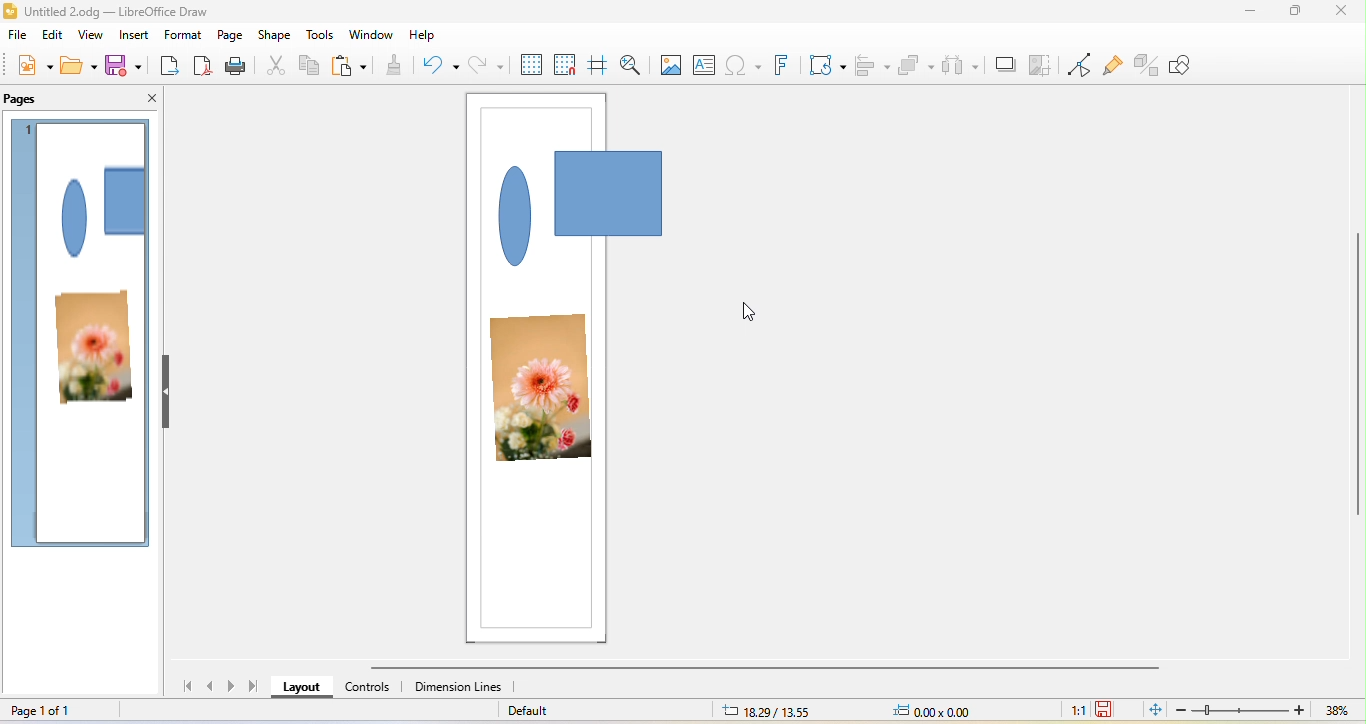 The image size is (1366, 724). I want to click on fit page to current window, so click(1152, 711).